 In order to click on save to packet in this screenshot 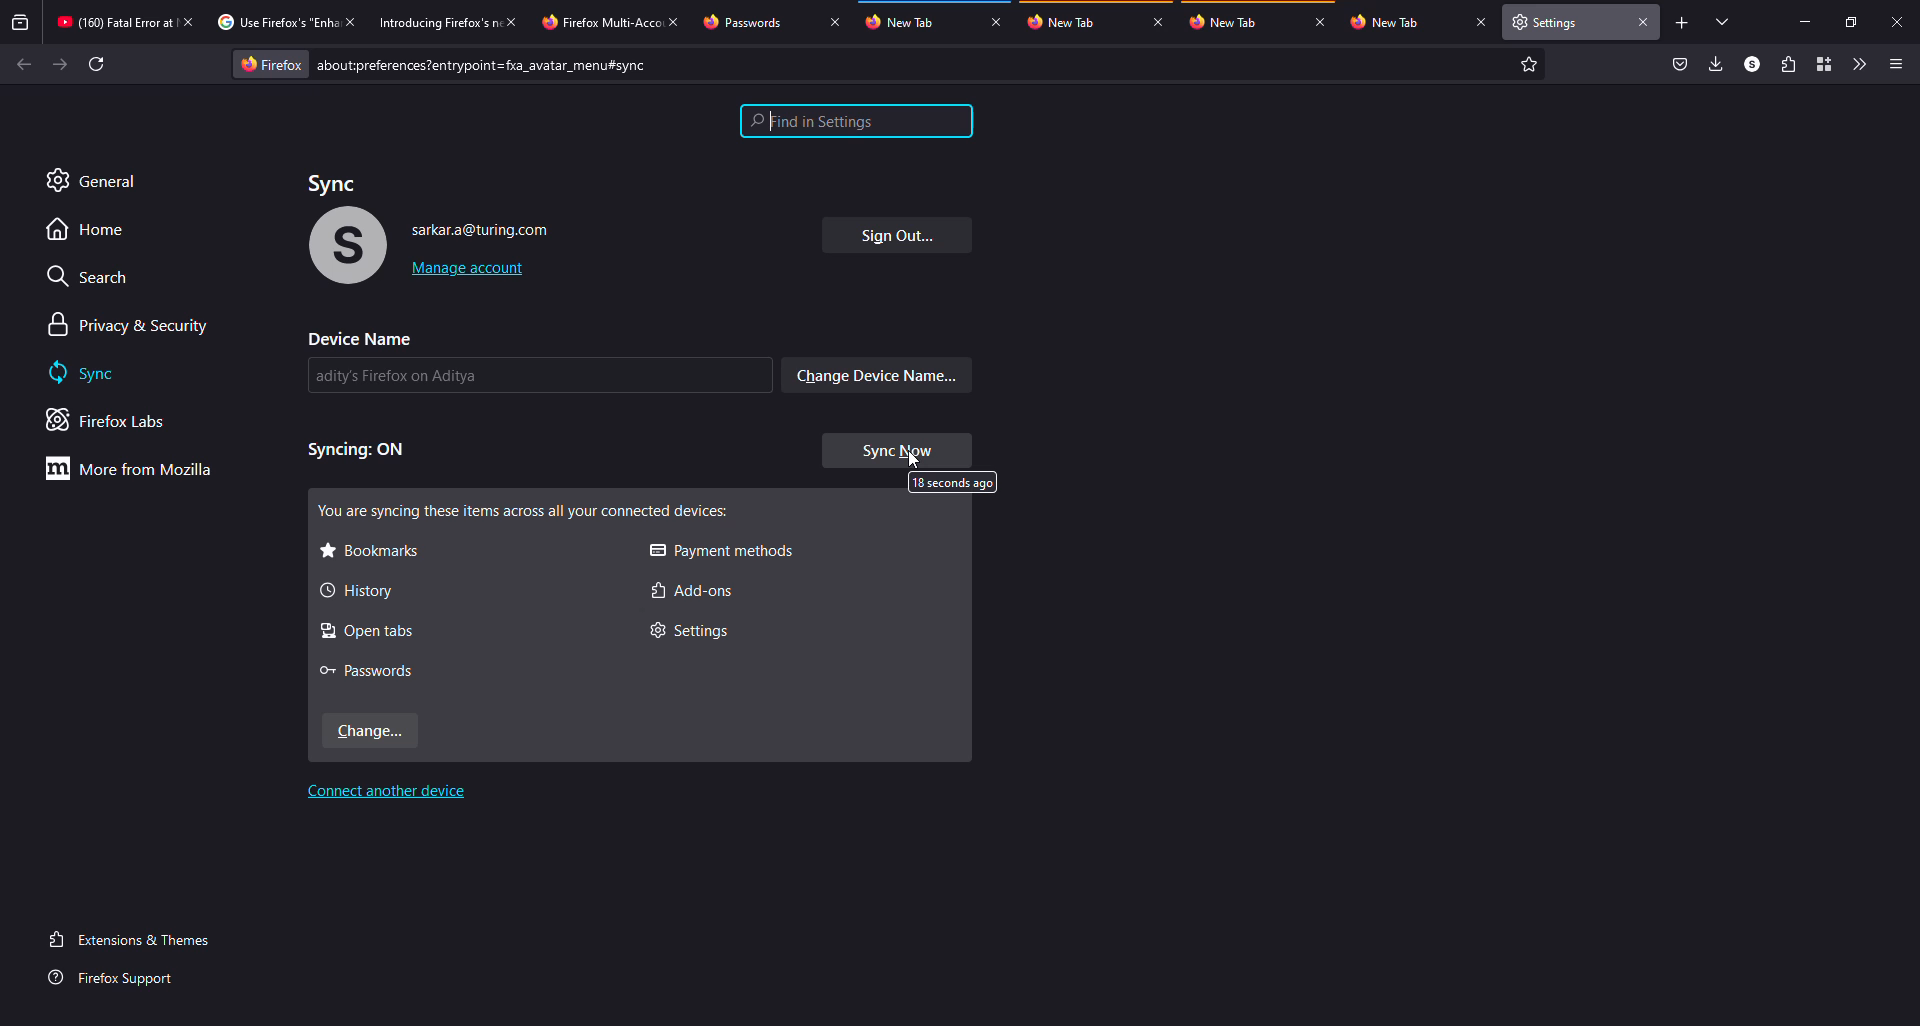, I will do `click(1676, 64)`.